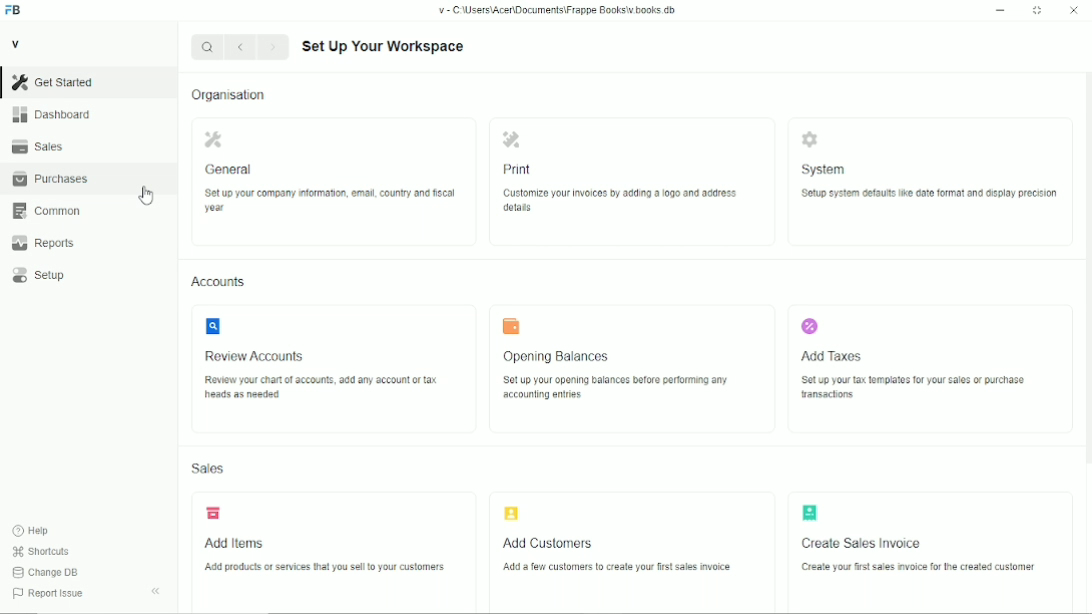 Image resolution: width=1092 pixels, height=614 pixels. What do you see at coordinates (551, 542) in the screenshot?
I see `‘Add Customers` at bounding box center [551, 542].